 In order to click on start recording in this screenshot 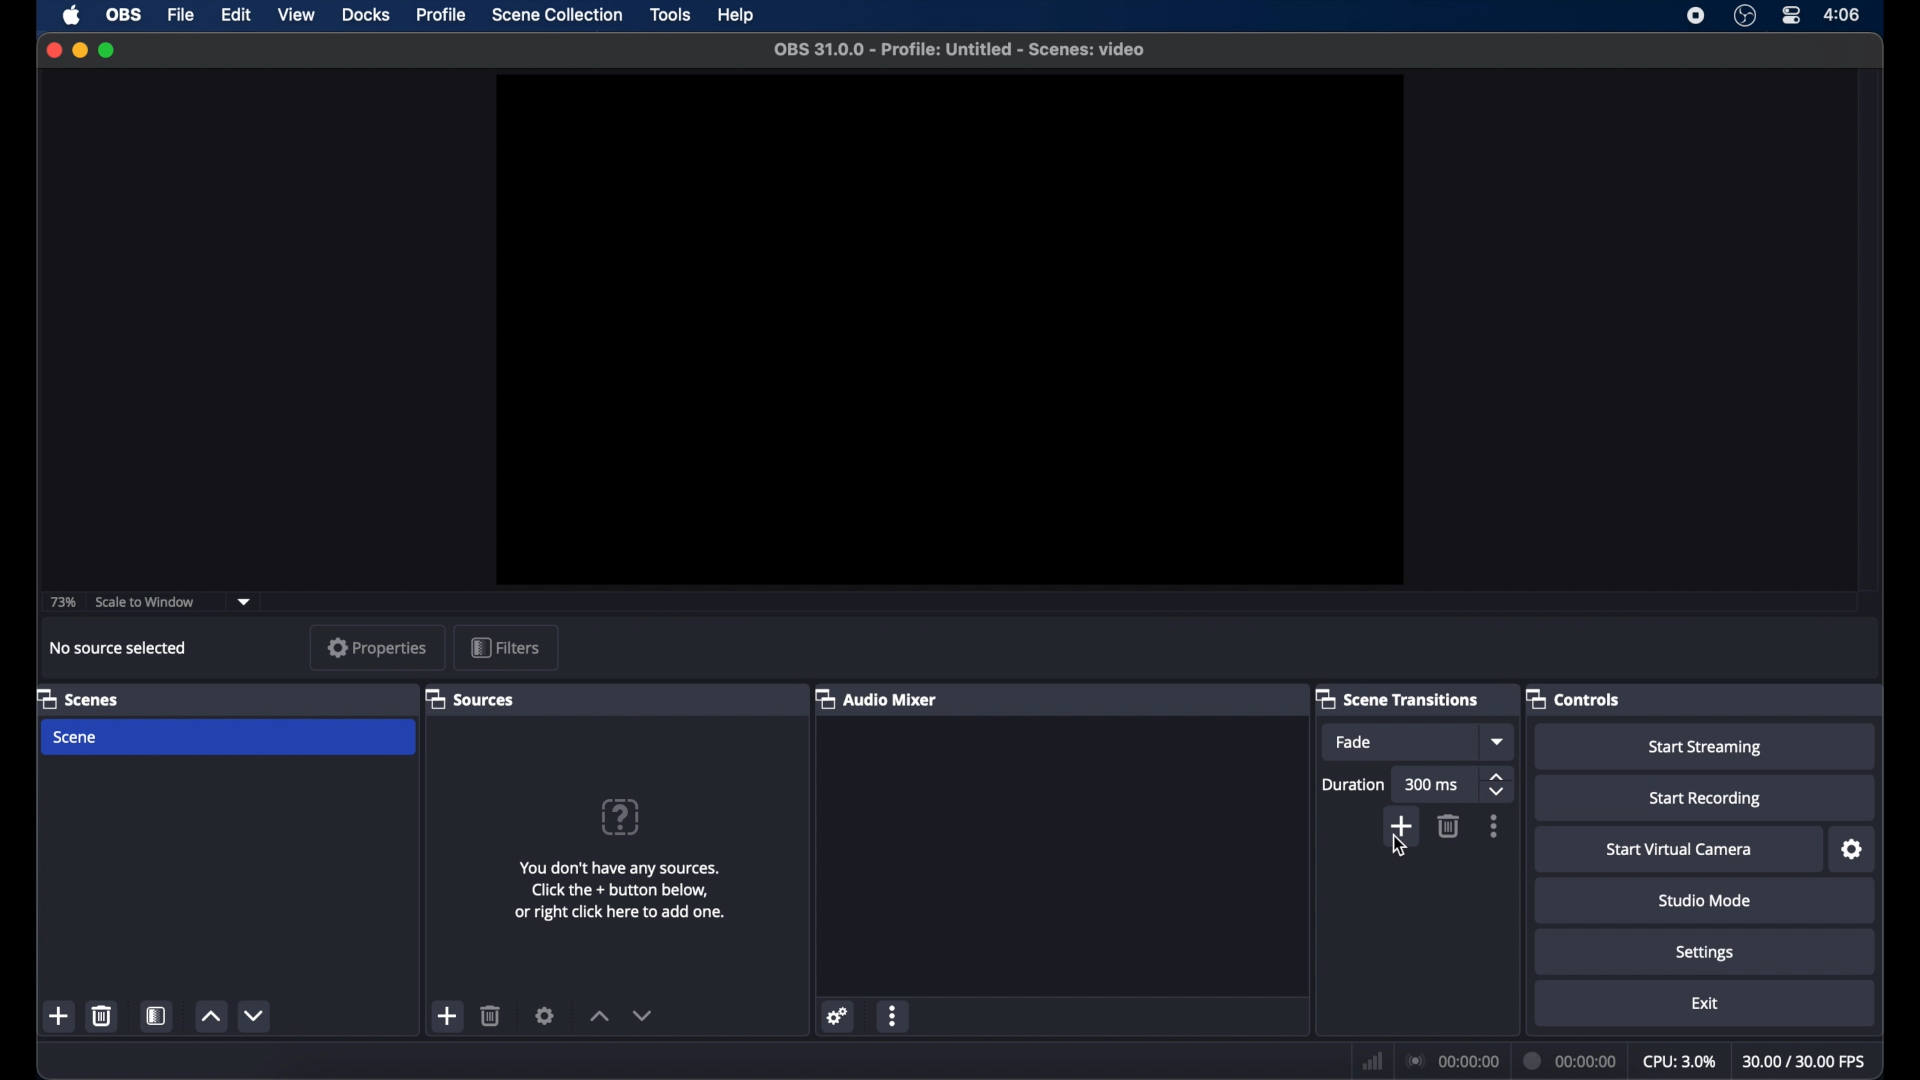, I will do `click(1705, 799)`.